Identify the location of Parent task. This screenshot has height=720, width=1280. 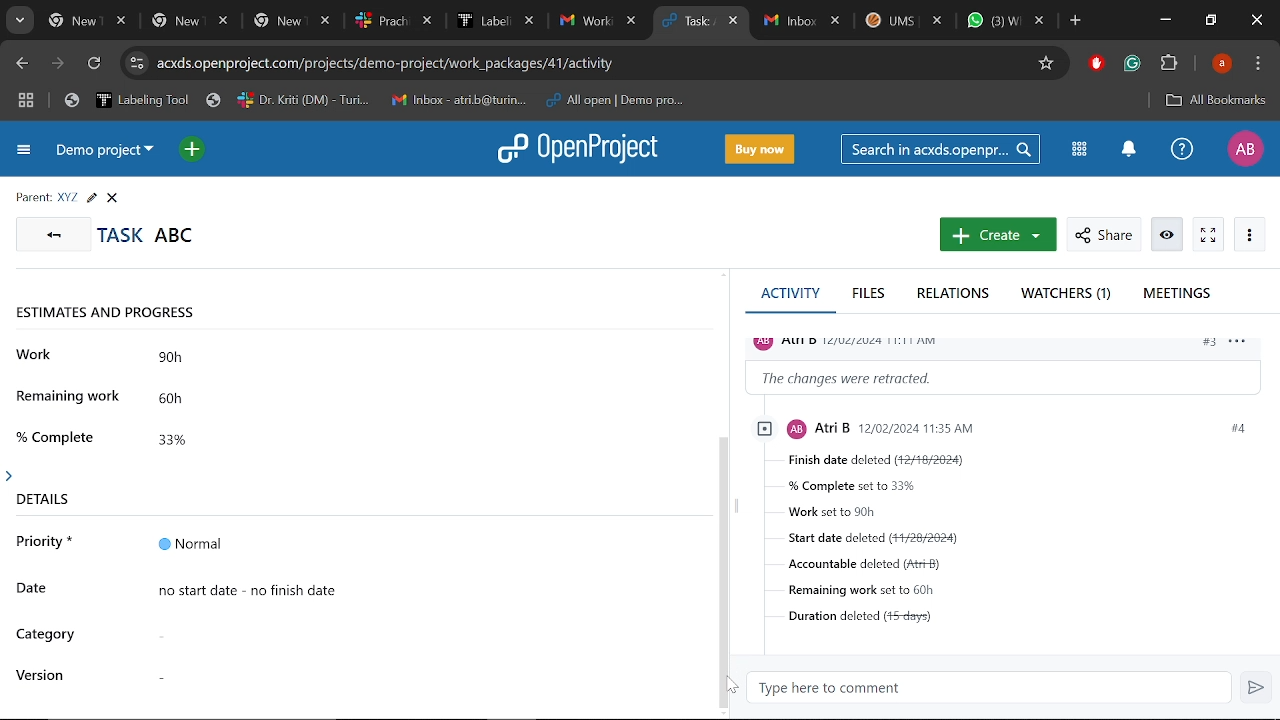
(68, 198).